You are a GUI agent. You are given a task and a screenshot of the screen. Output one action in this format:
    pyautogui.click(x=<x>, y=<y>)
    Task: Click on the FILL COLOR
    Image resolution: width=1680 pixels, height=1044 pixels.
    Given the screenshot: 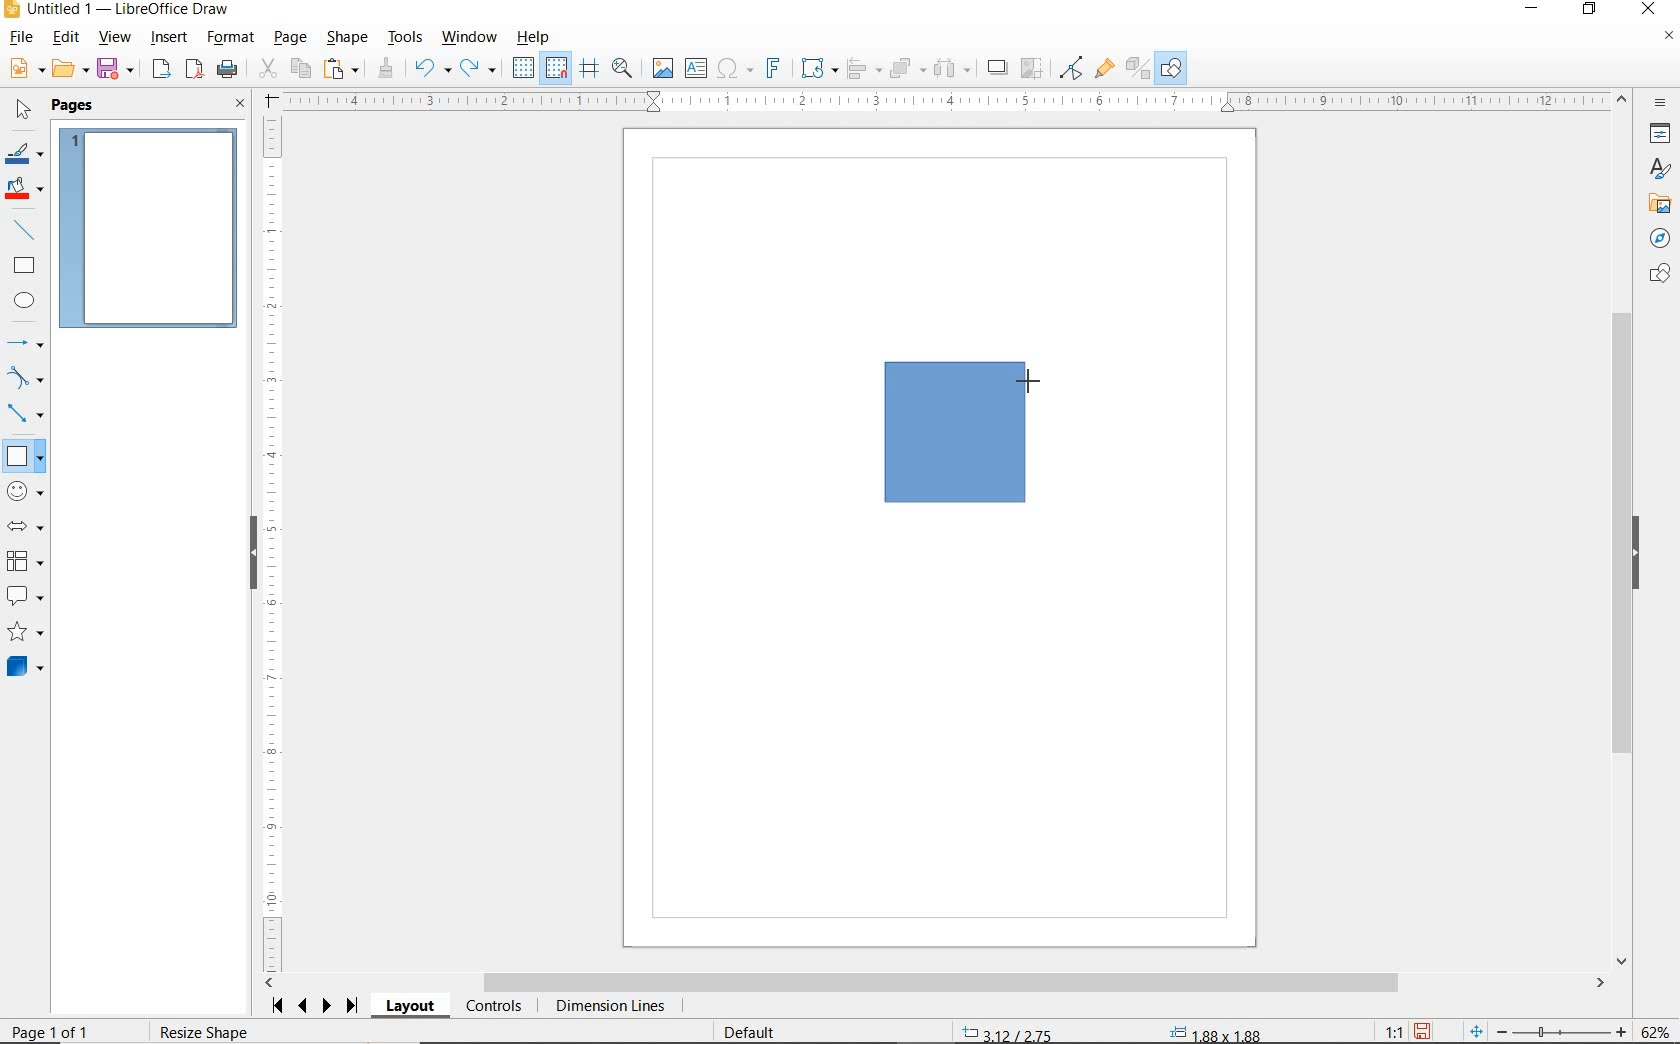 What is the action you would take?
    pyautogui.click(x=26, y=191)
    